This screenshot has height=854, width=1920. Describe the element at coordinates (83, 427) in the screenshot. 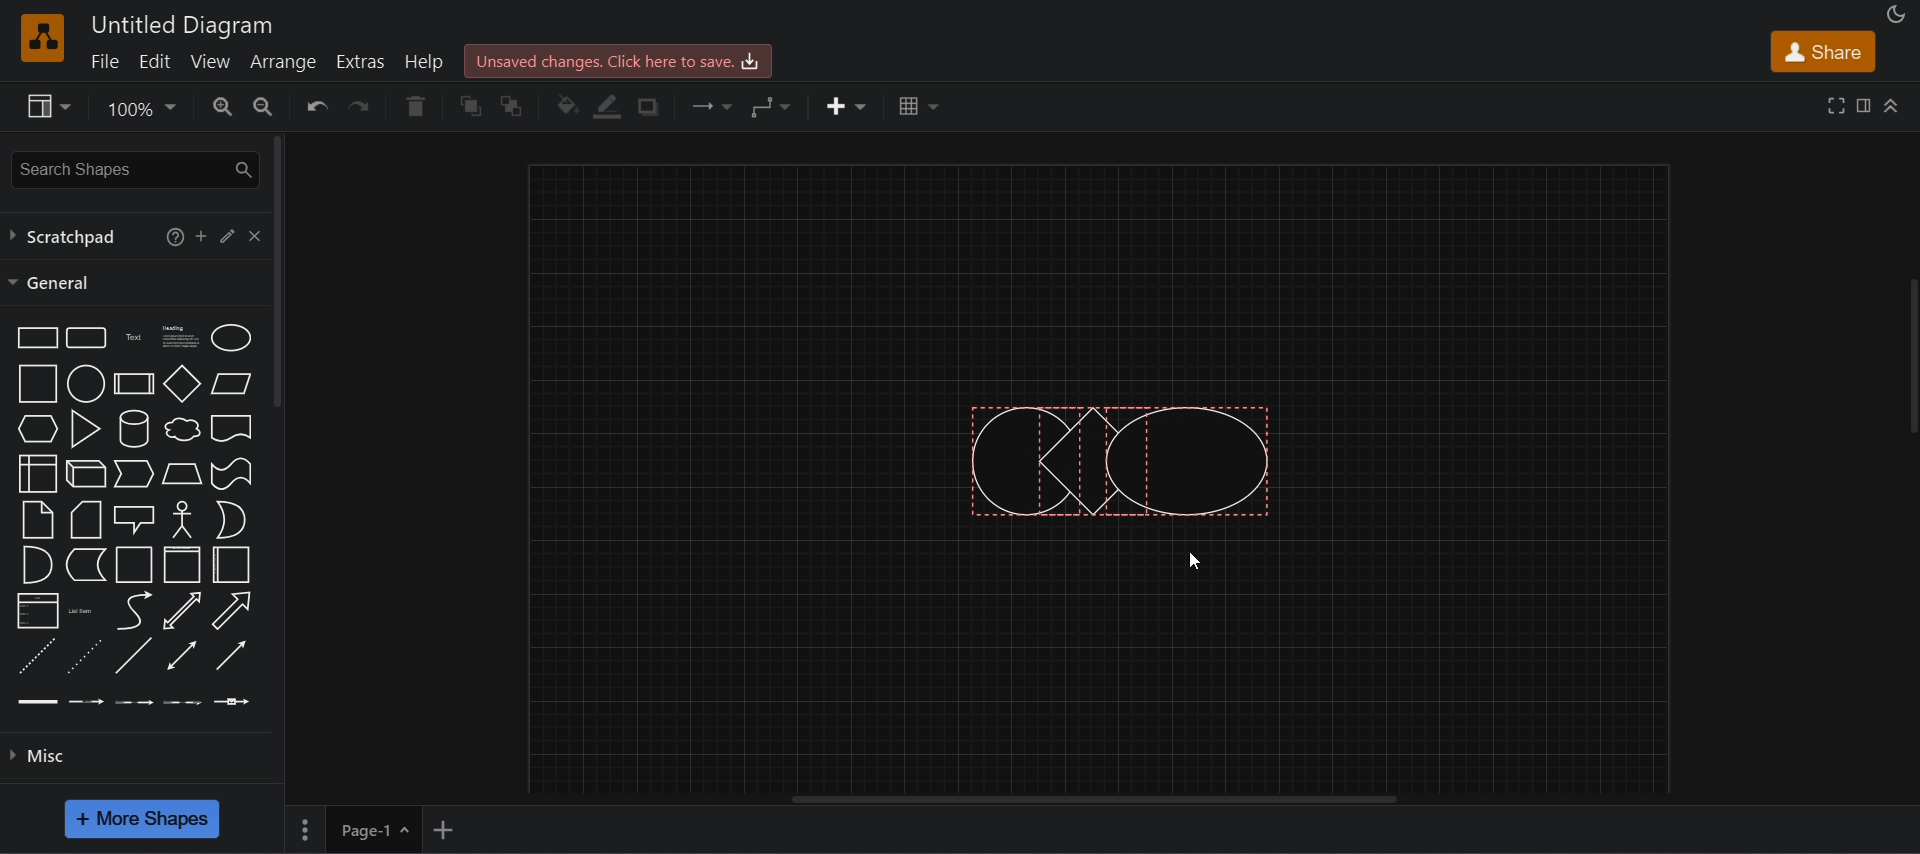

I see `triangle` at that location.